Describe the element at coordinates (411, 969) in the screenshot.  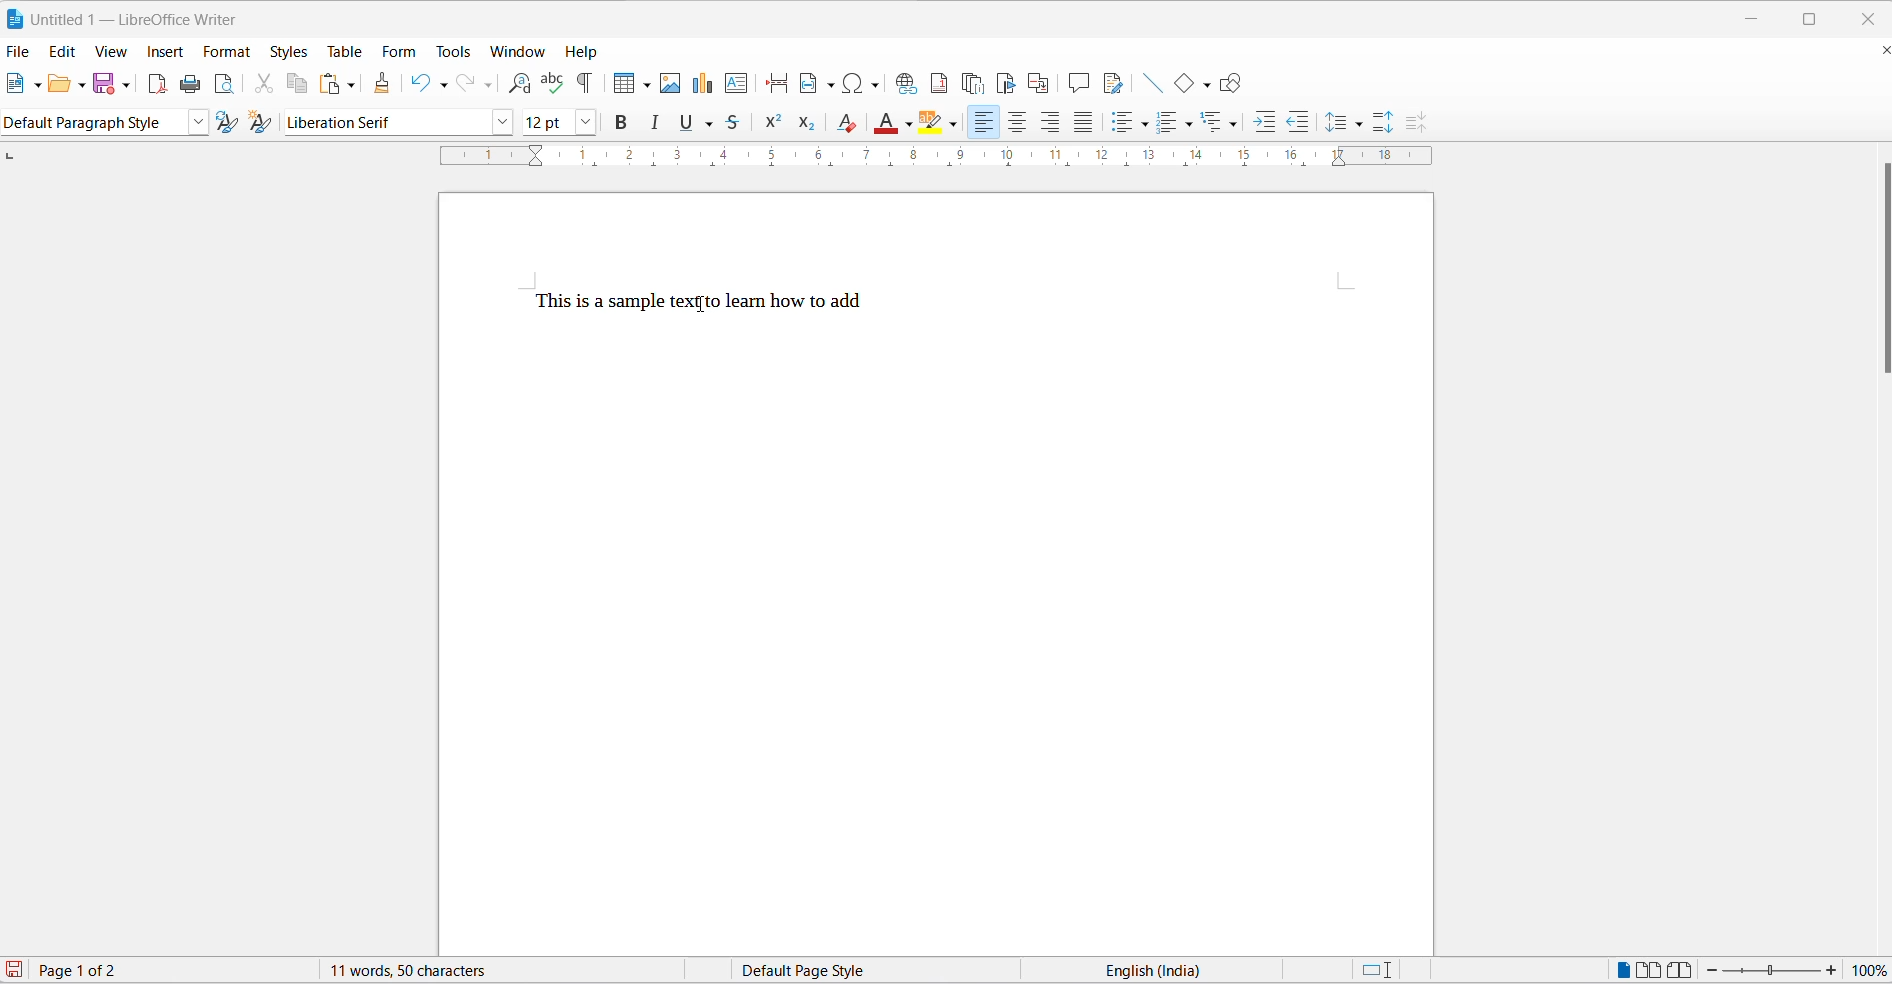
I see `11 words, 50 characters` at that location.